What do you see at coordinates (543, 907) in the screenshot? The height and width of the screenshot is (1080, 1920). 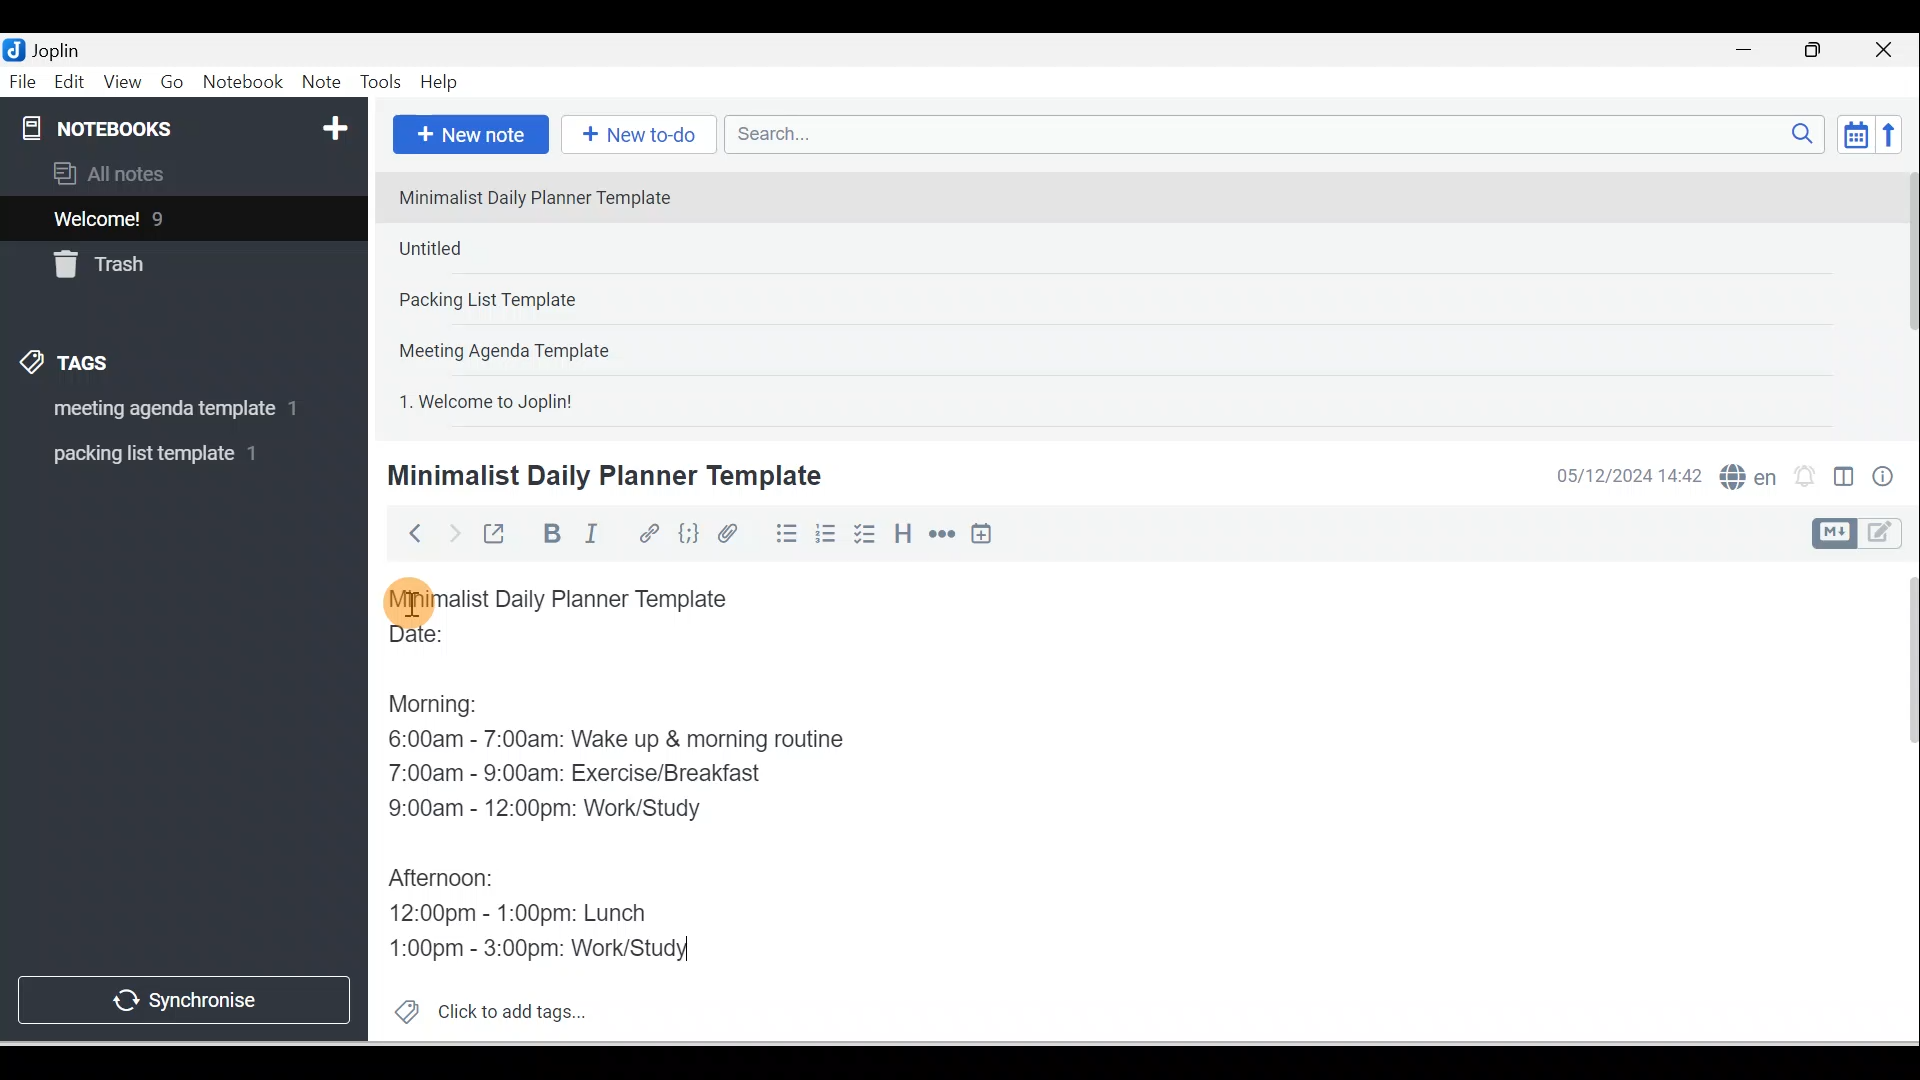 I see `12:00pm - 1:00pm: Lunch` at bounding box center [543, 907].